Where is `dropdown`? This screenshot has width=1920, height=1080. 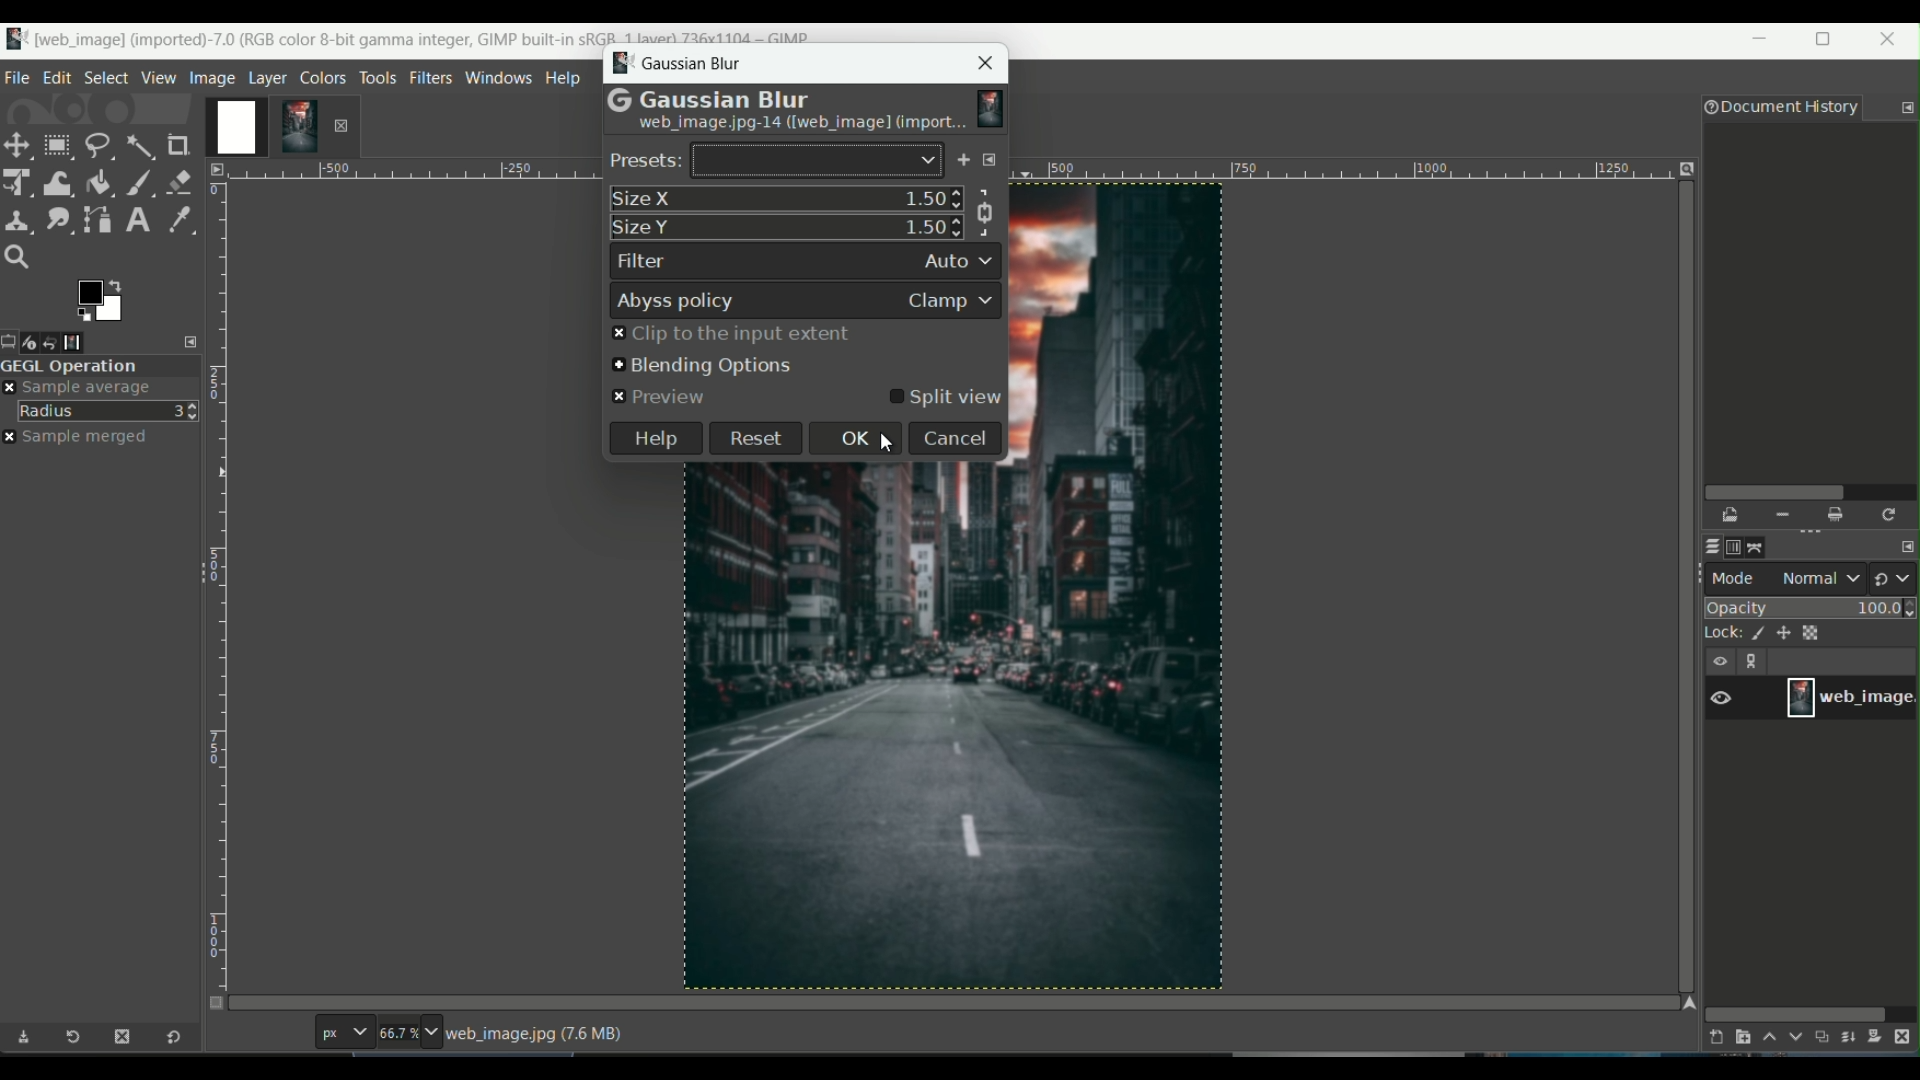 dropdown is located at coordinates (927, 161).